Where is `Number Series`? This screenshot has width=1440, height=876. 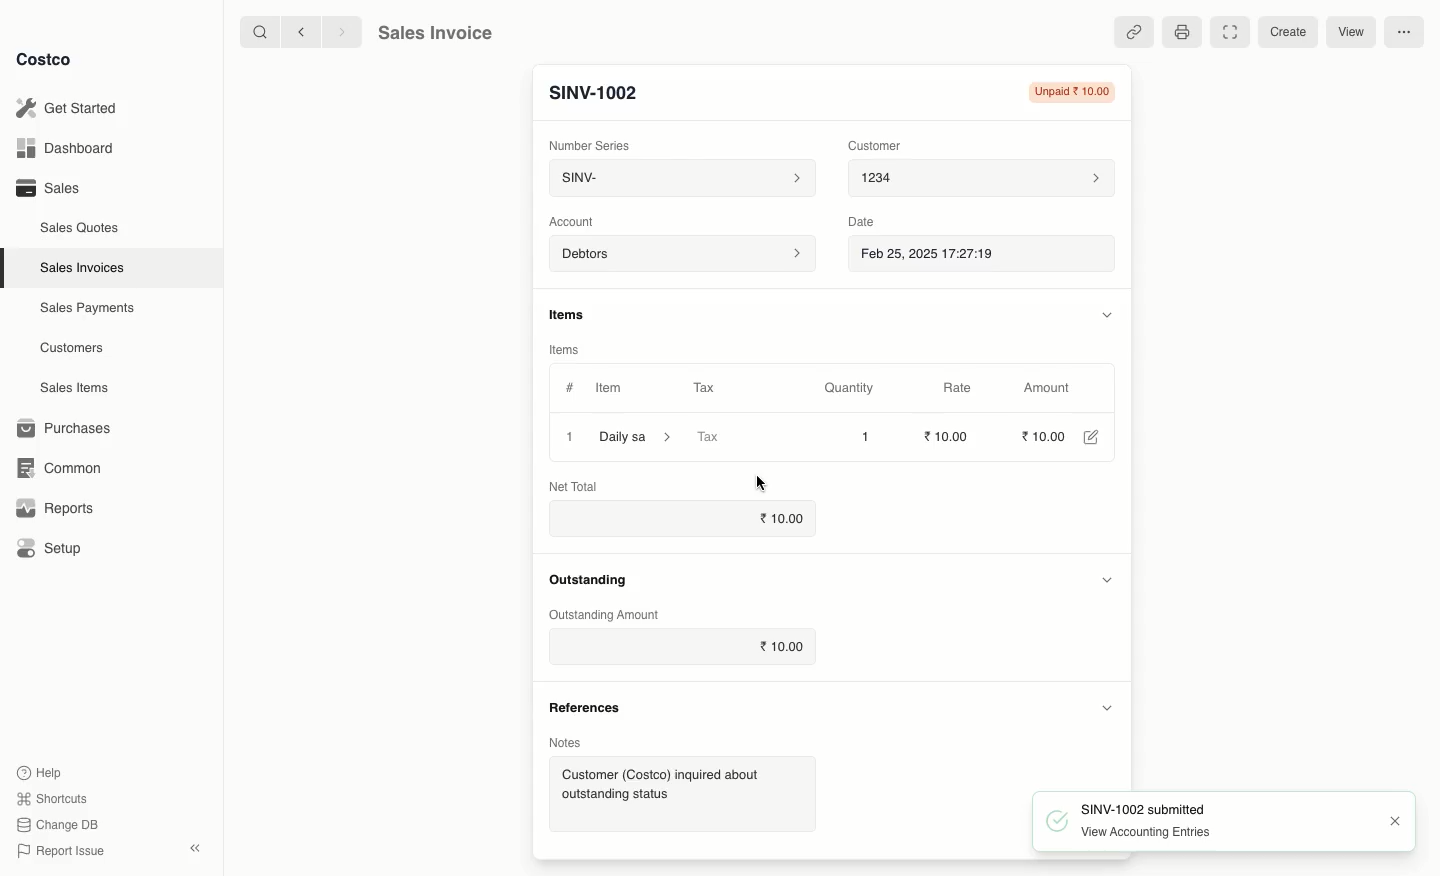
Number Series is located at coordinates (590, 145).